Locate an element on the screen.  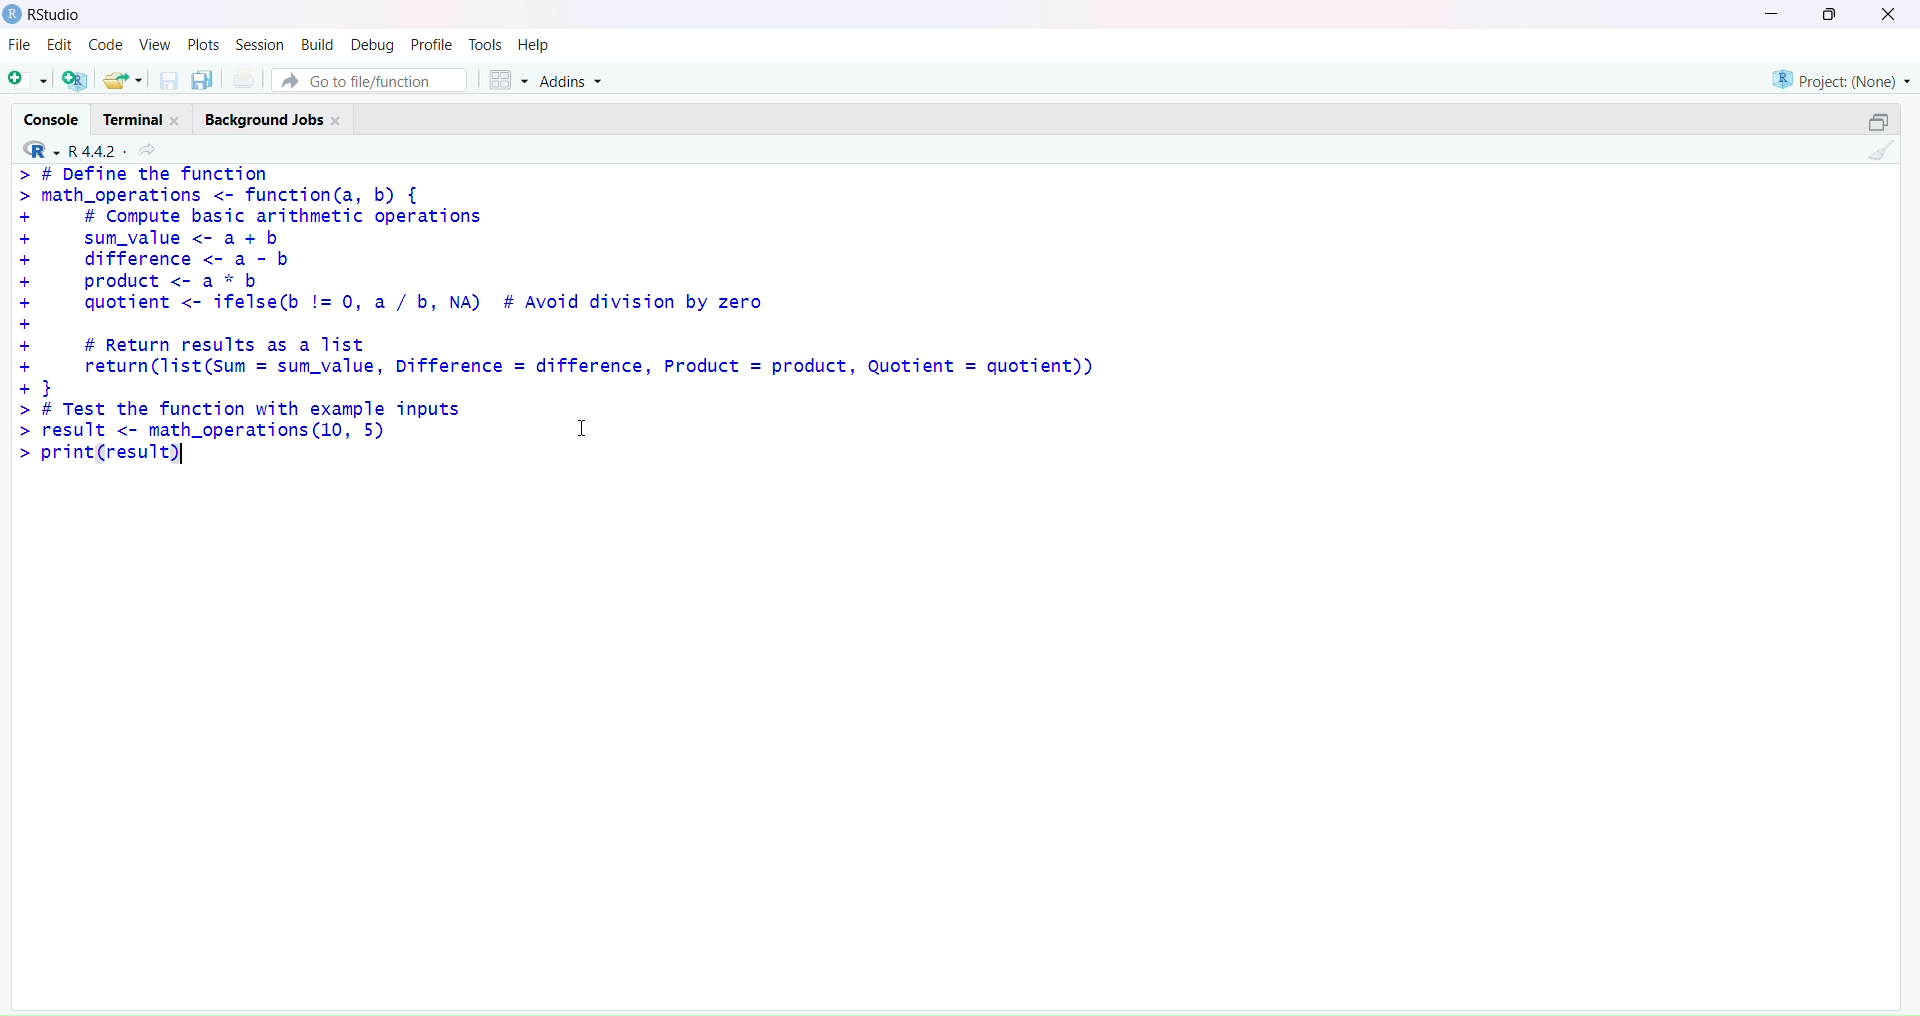
Tasks is located at coordinates (485, 43).